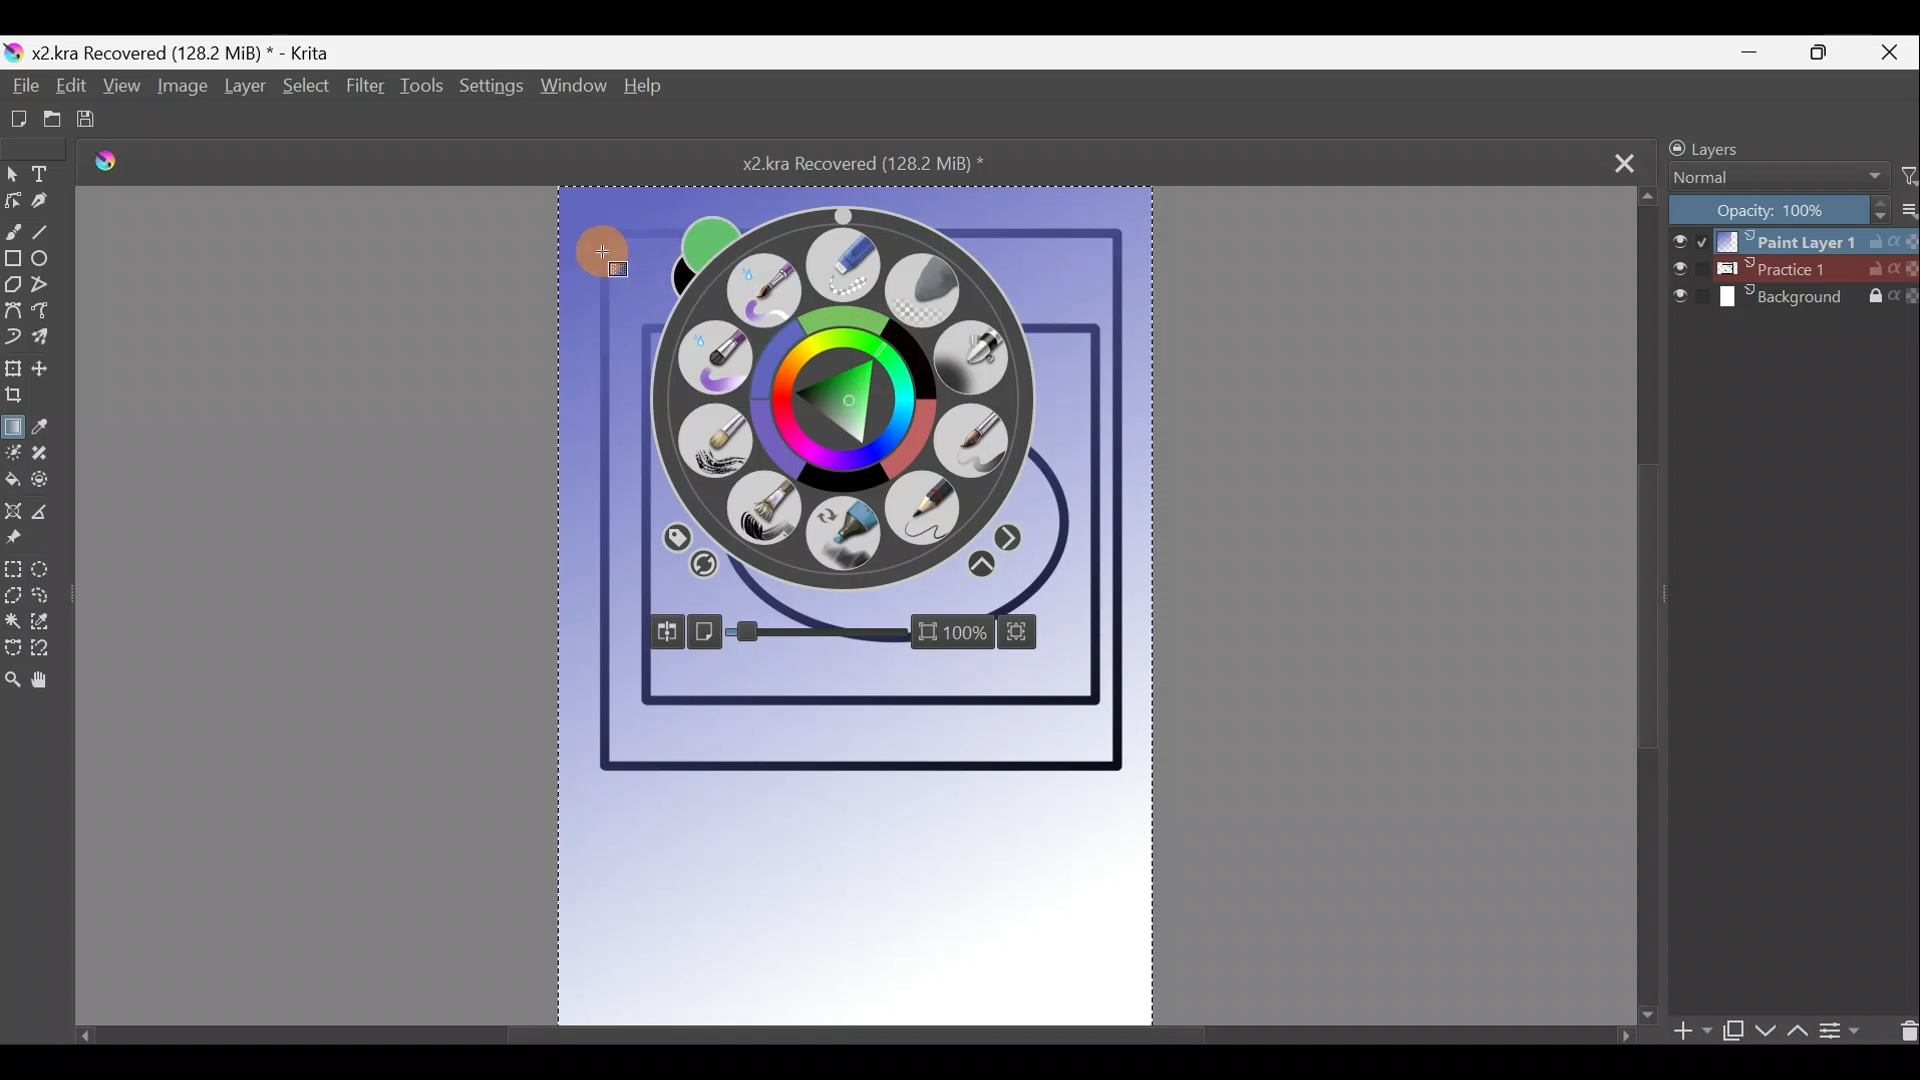 This screenshot has height=1080, width=1920. What do you see at coordinates (13, 623) in the screenshot?
I see `Contiguous selection tool` at bounding box center [13, 623].